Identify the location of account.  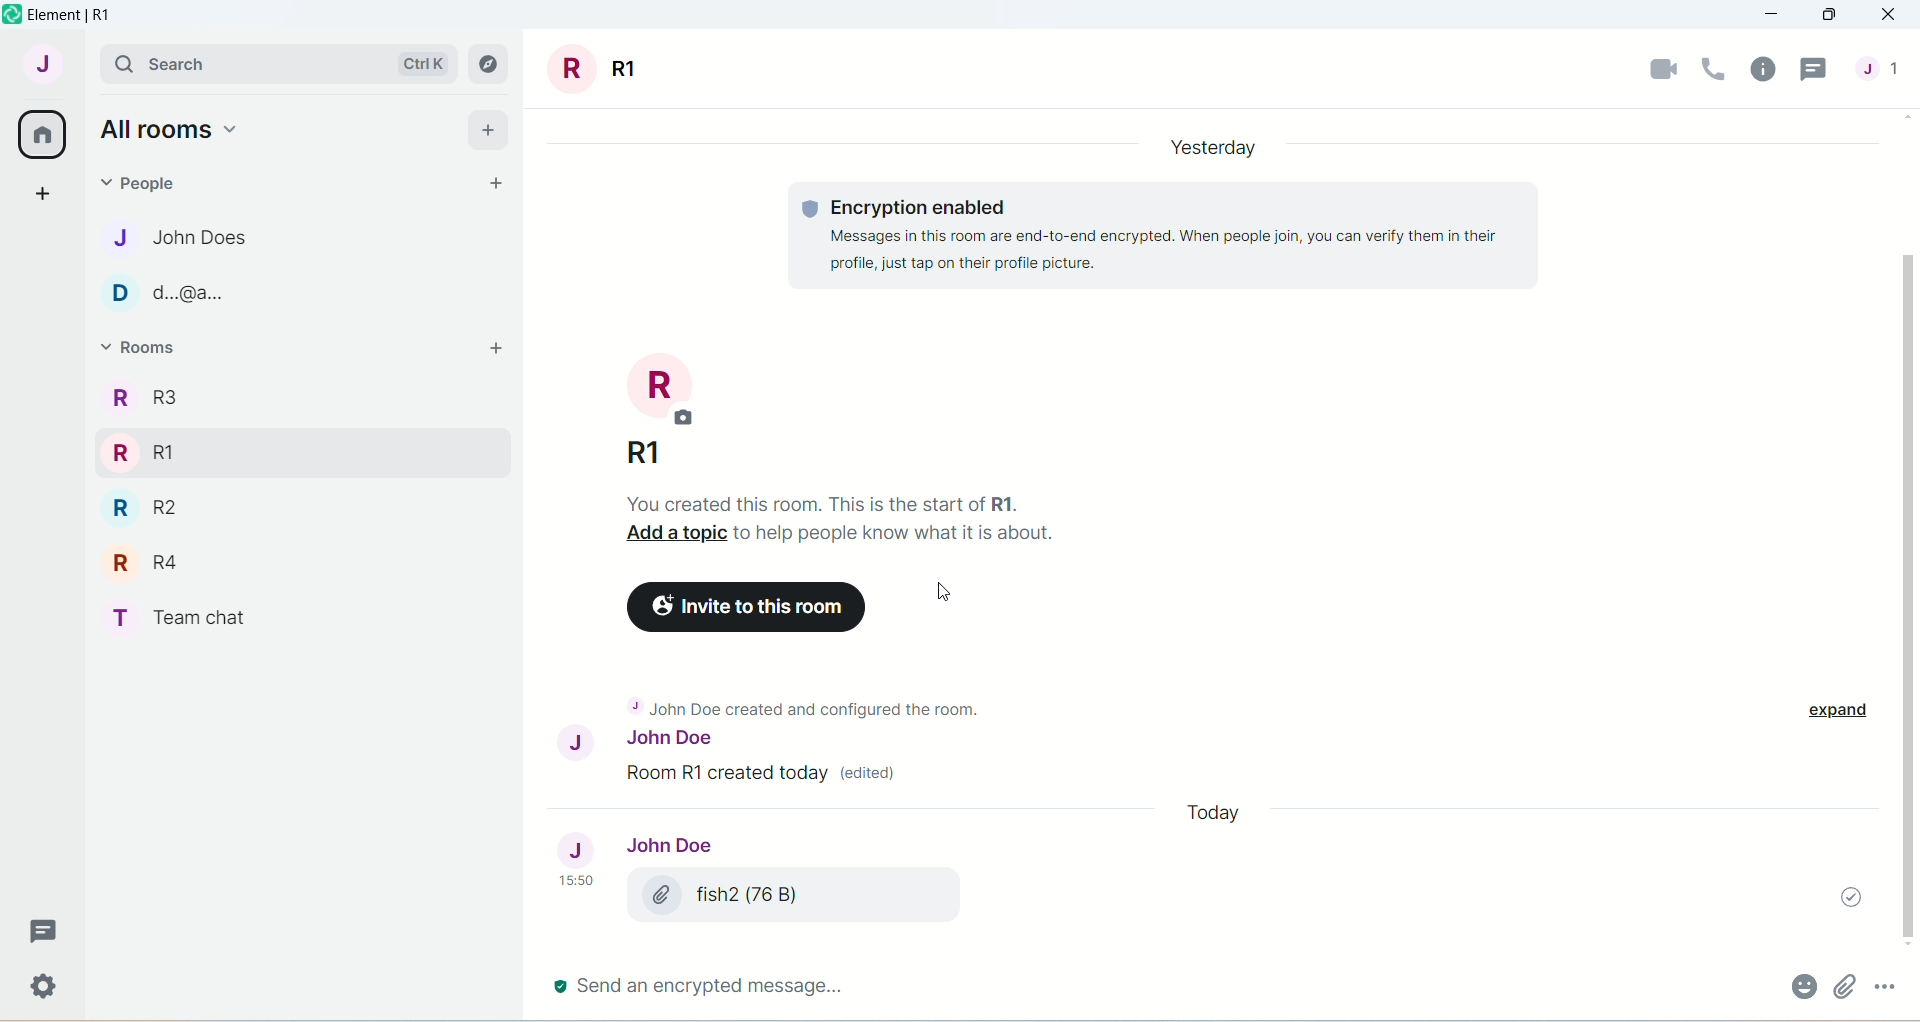
(43, 67).